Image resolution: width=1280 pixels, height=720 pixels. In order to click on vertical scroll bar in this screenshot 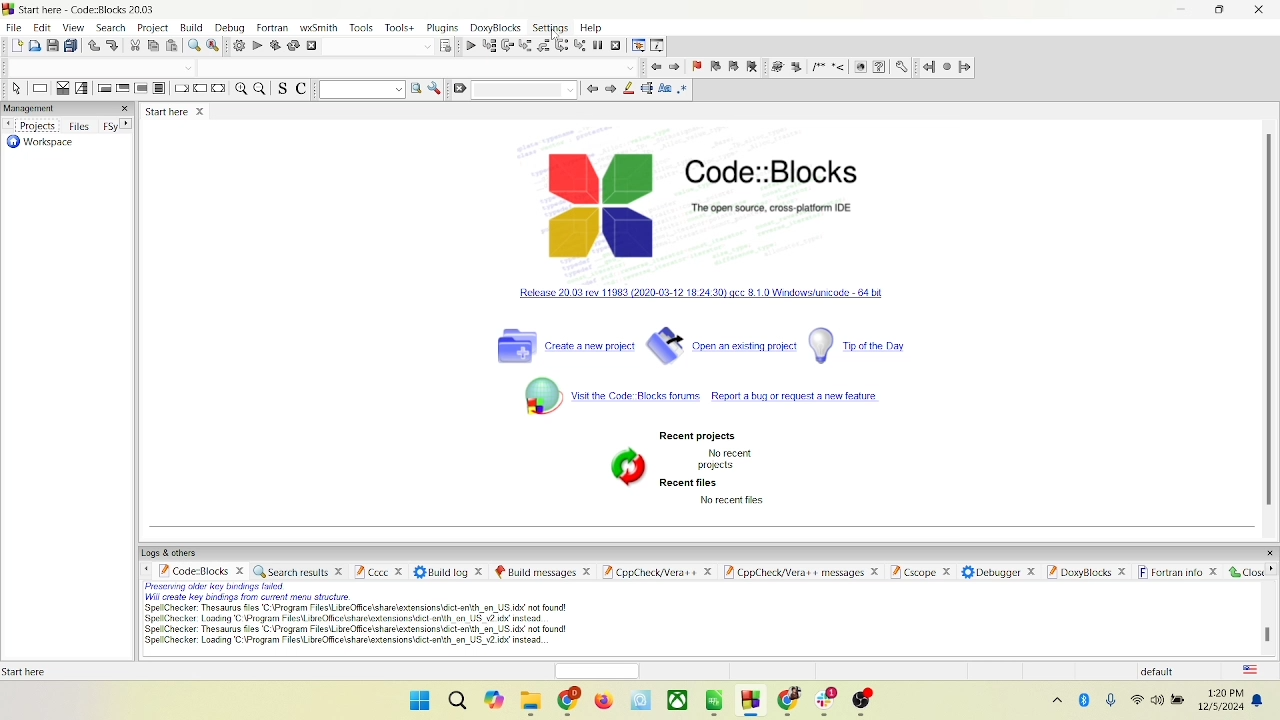, I will do `click(1274, 610)`.